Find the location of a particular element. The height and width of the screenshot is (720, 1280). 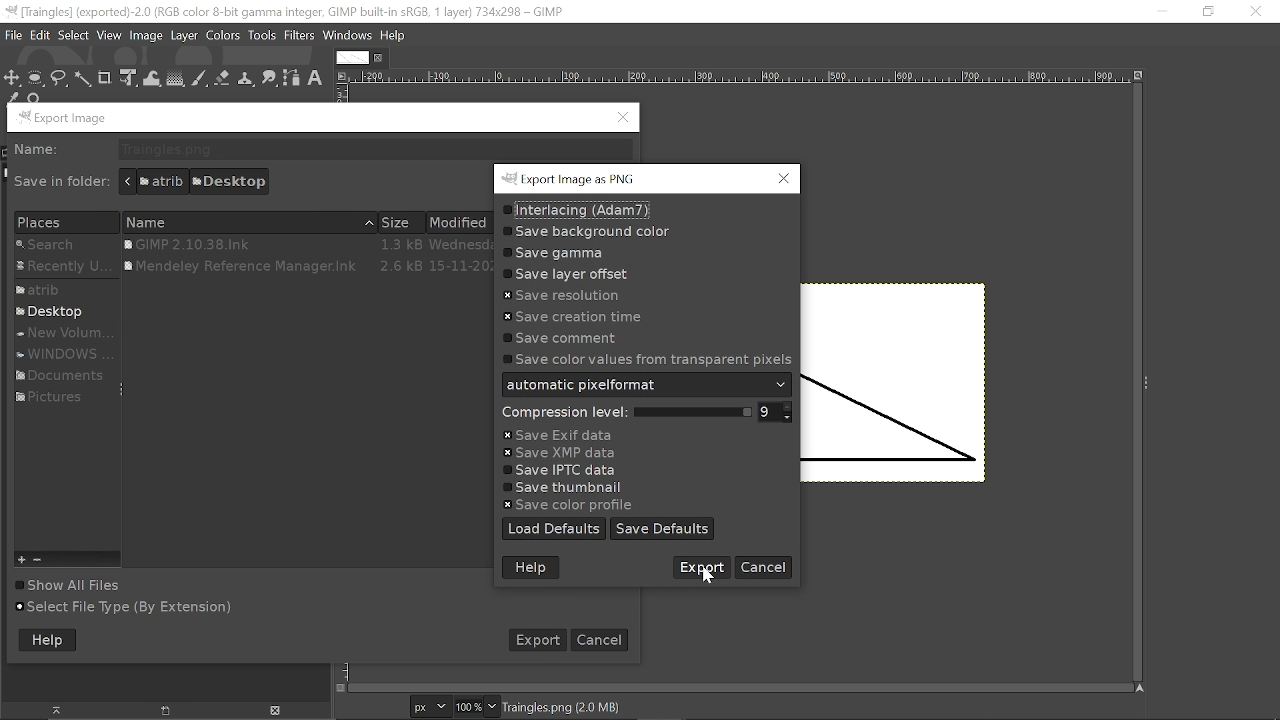

Cursor is located at coordinates (712, 575).